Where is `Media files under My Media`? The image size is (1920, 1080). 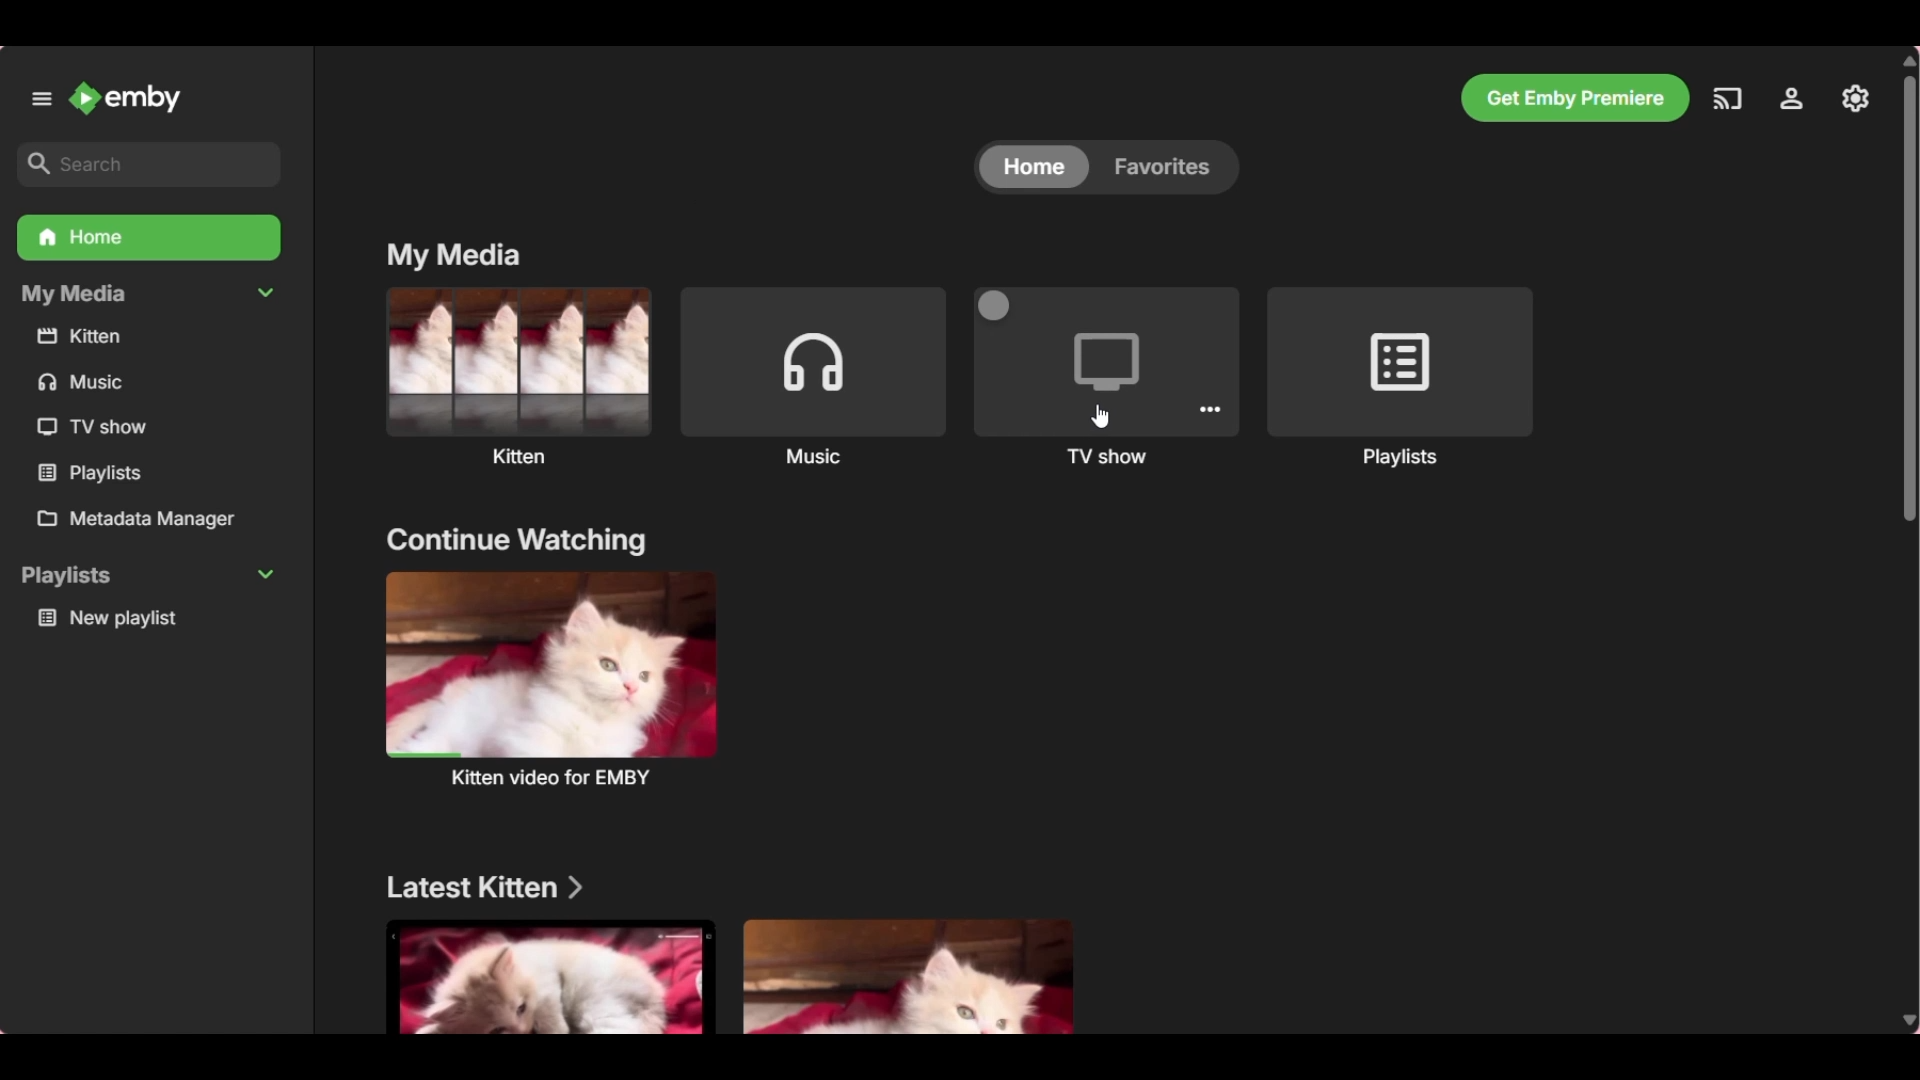
Media files under My Media is located at coordinates (92, 472).